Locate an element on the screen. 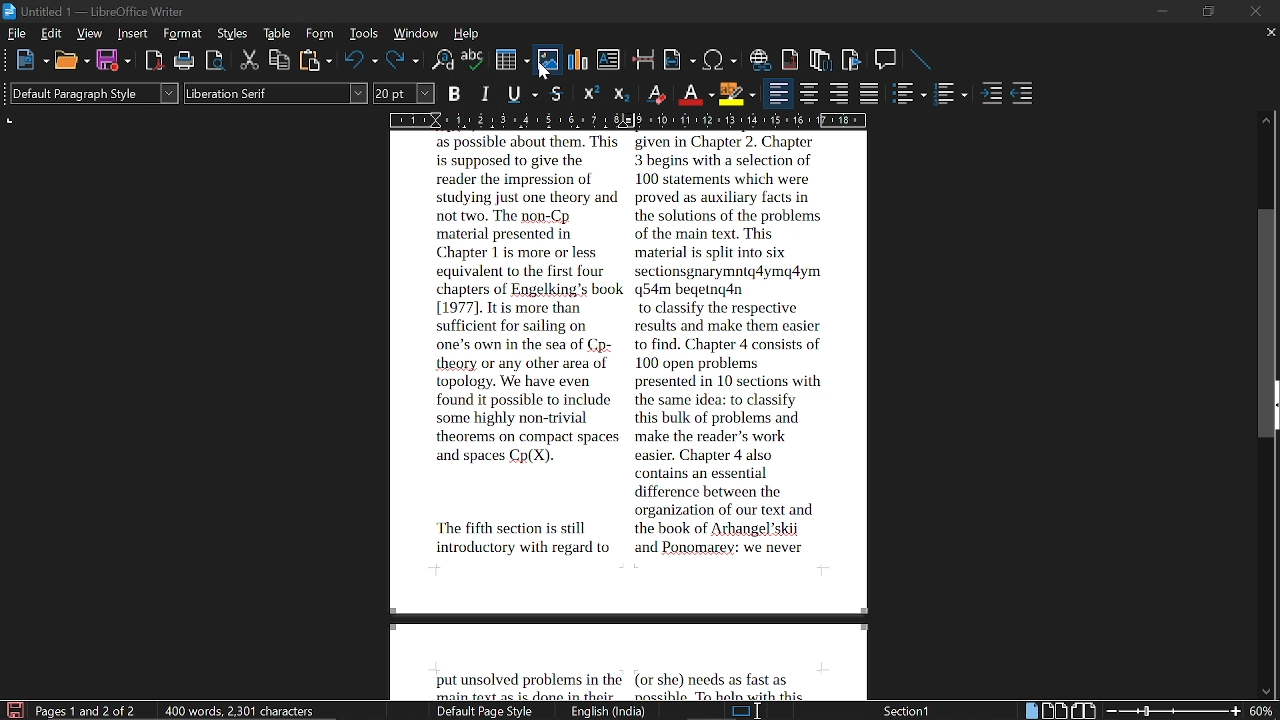 The width and height of the screenshot is (1280, 720). bold is located at coordinates (456, 93).